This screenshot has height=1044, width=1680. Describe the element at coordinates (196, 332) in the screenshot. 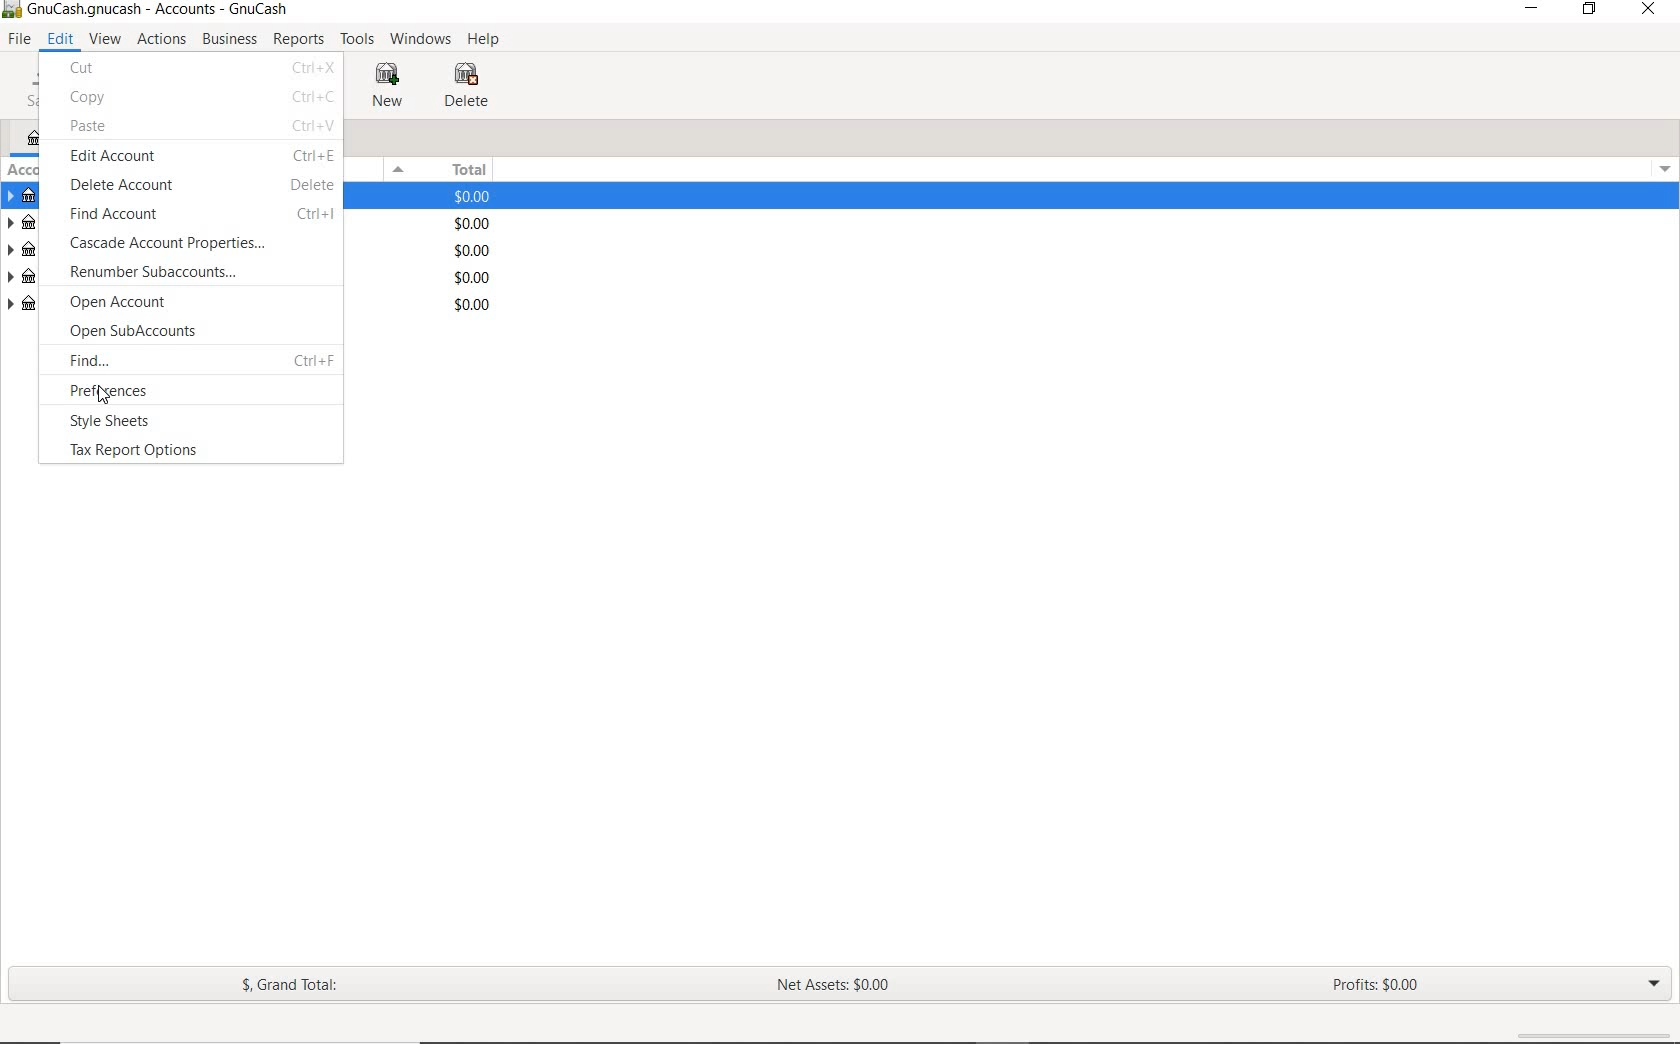

I see `OPEN SUBACCOUNTS` at that location.